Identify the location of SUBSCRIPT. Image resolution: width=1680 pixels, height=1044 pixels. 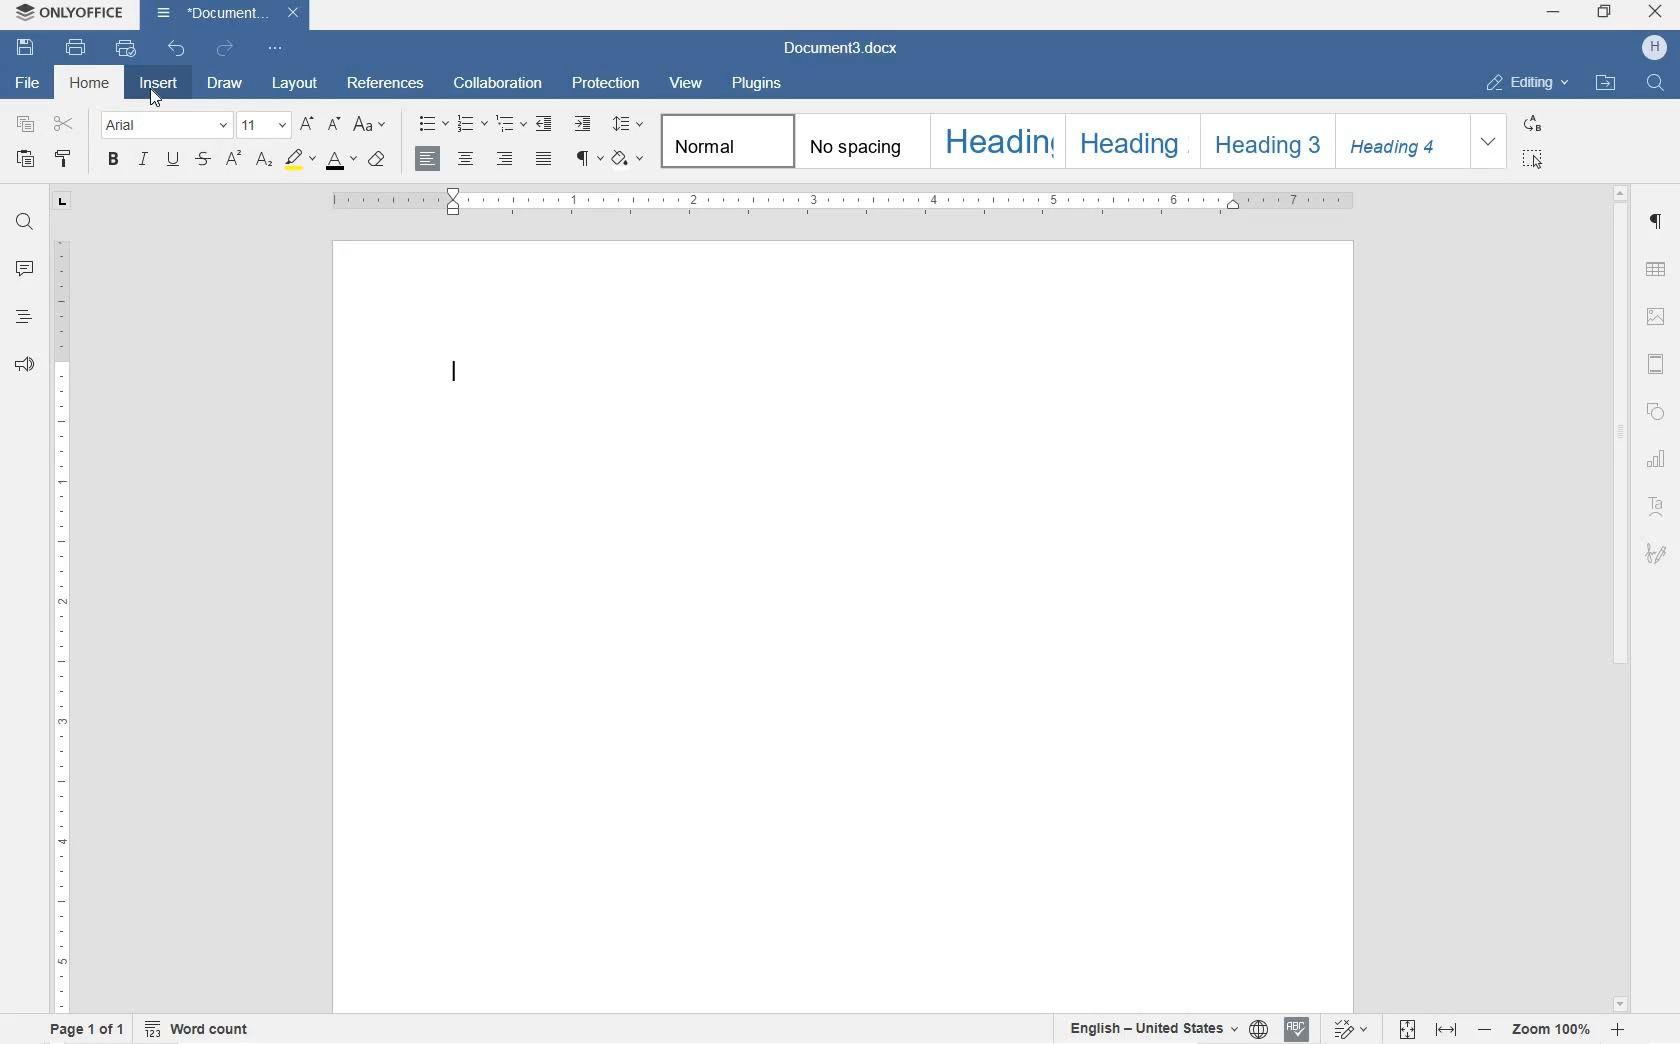
(264, 160).